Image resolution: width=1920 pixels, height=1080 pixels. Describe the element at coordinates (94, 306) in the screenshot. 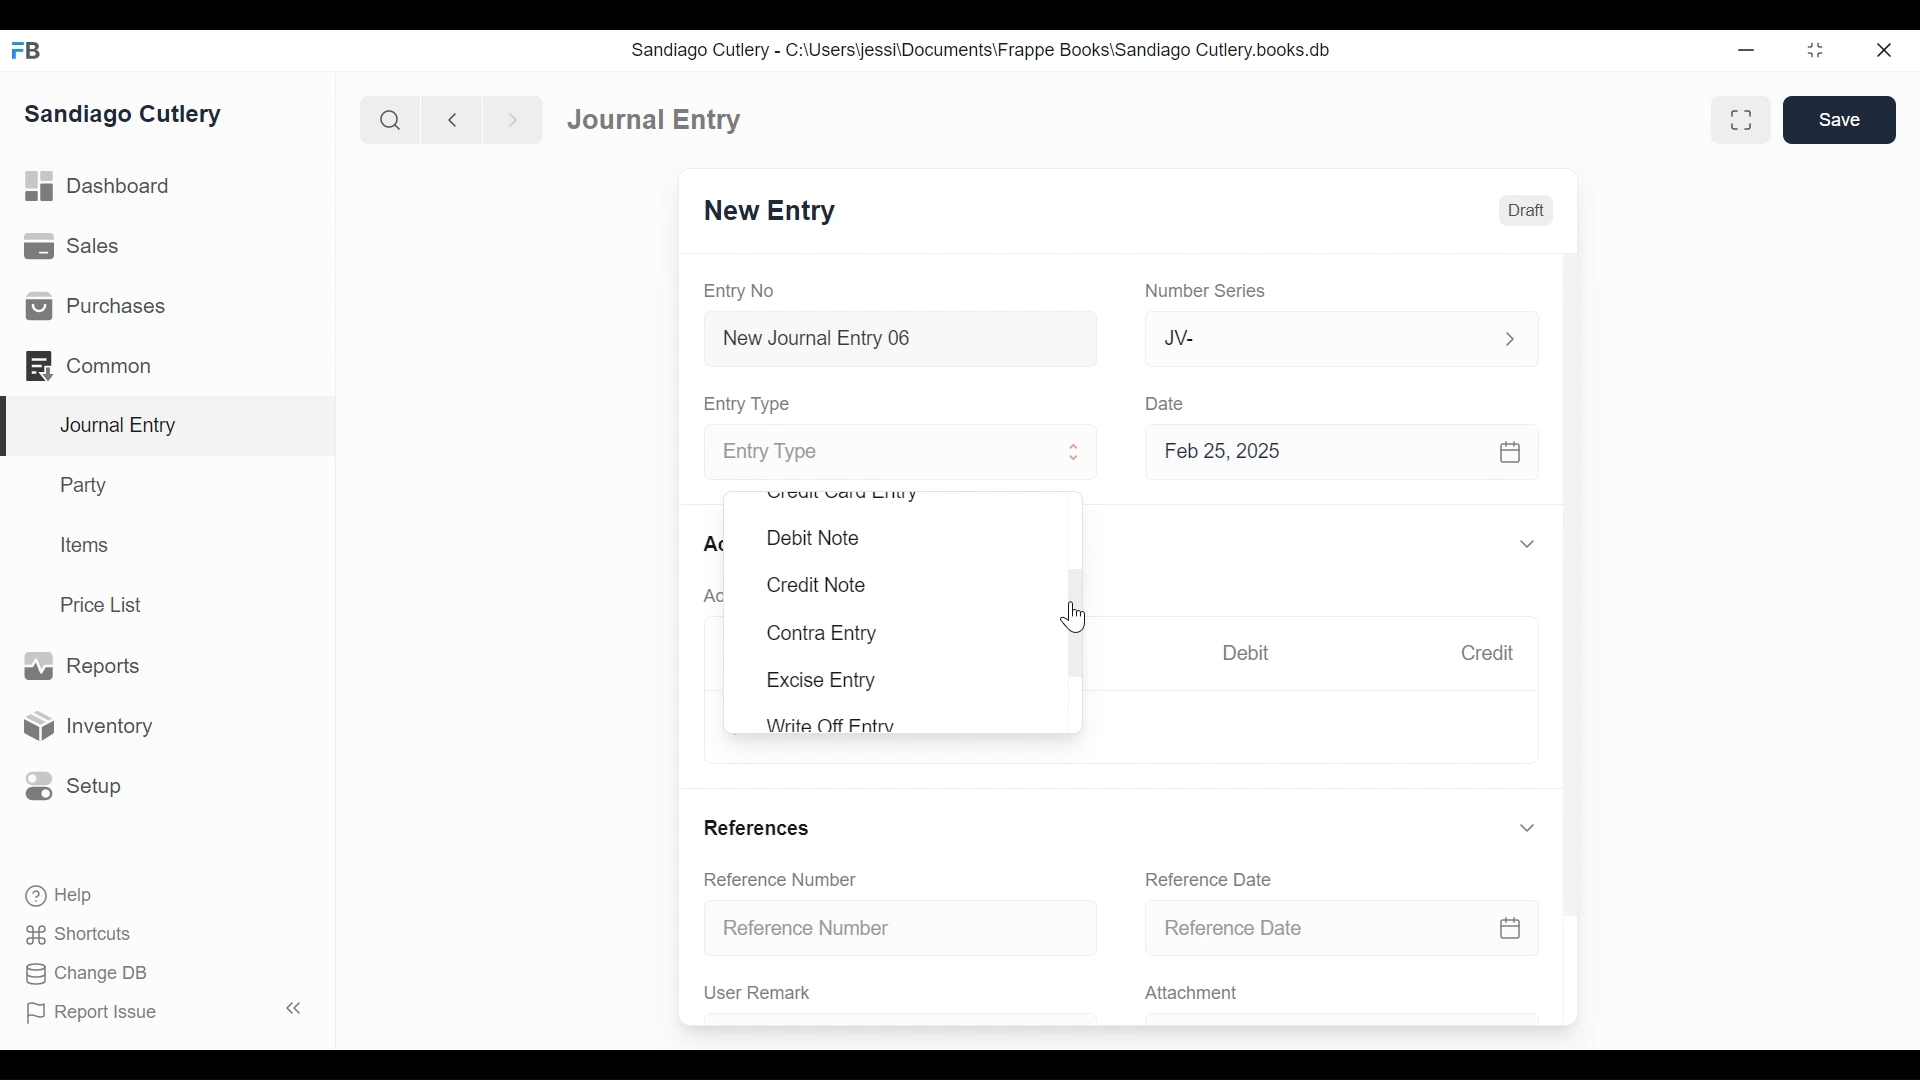

I see `Purchases` at that location.